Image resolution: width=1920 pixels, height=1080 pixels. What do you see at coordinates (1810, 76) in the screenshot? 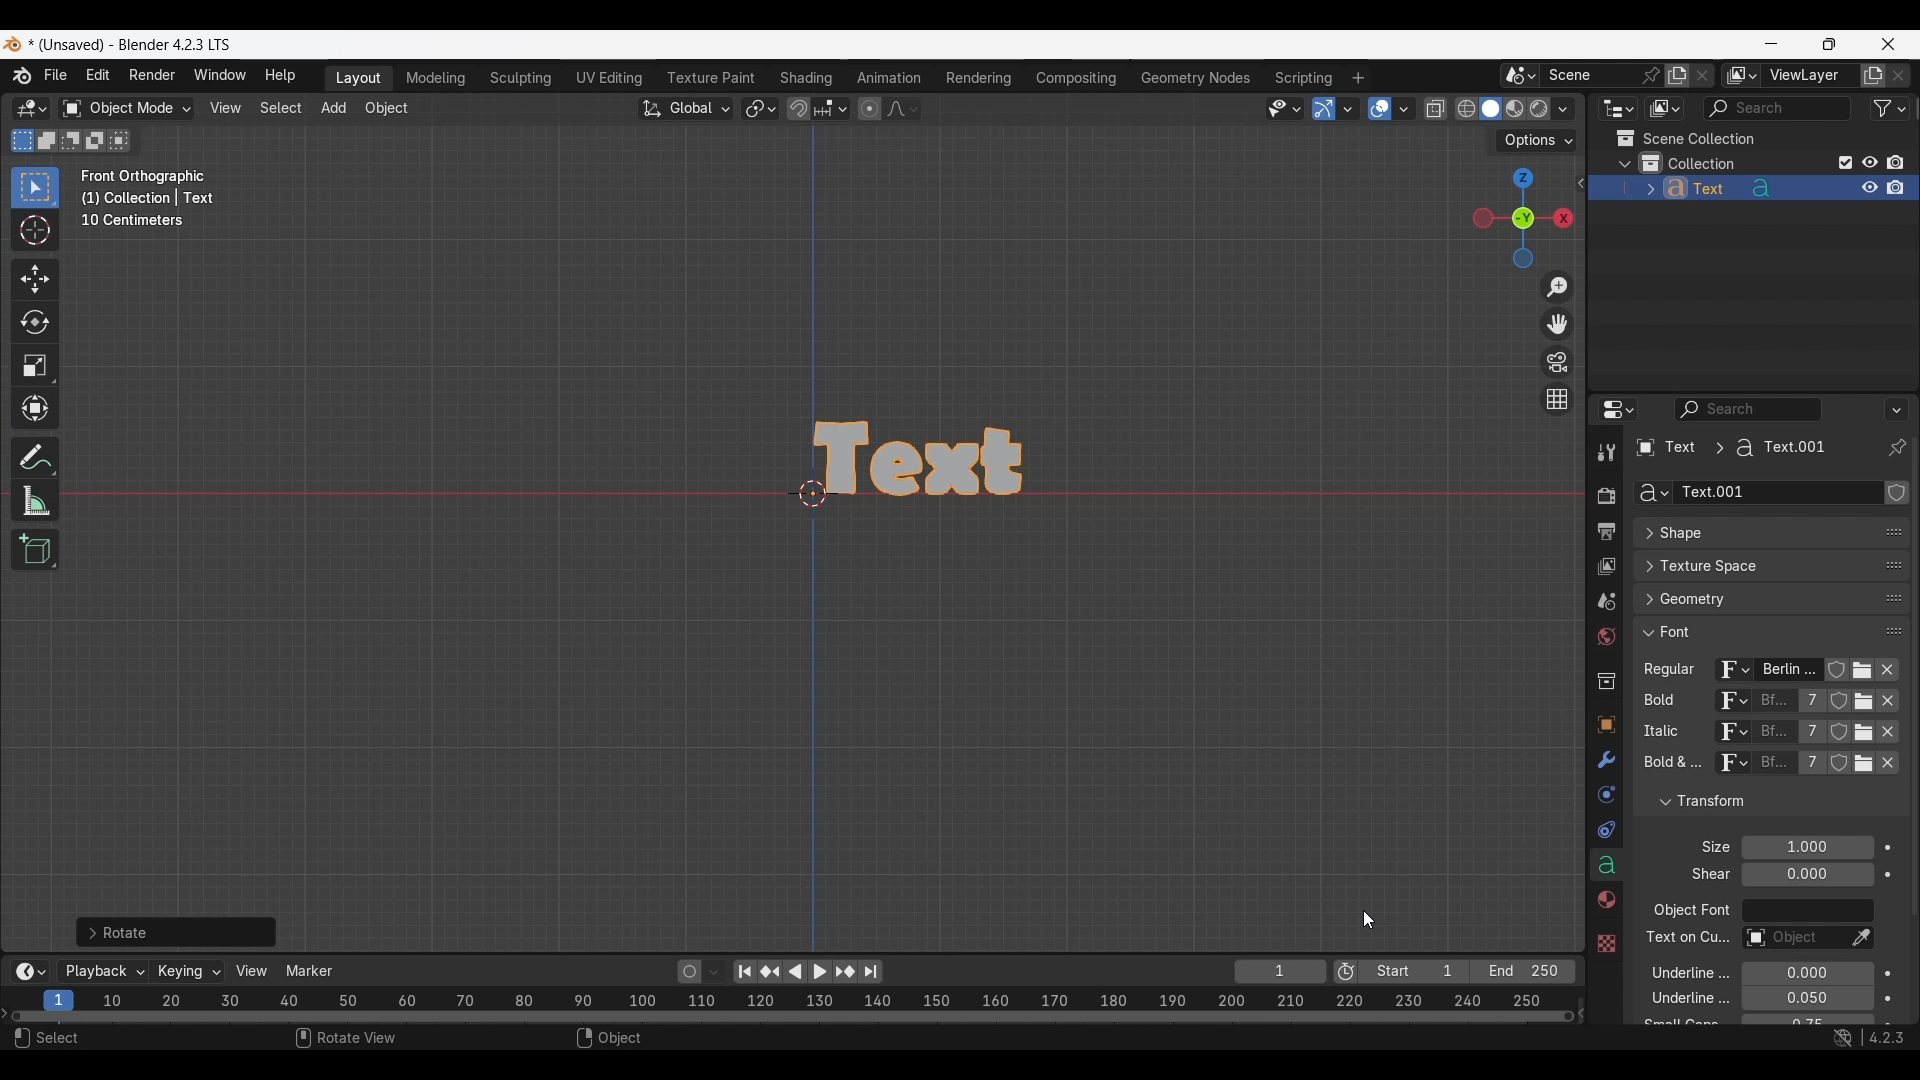
I see `Name view layer` at bounding box center [1810, 76].